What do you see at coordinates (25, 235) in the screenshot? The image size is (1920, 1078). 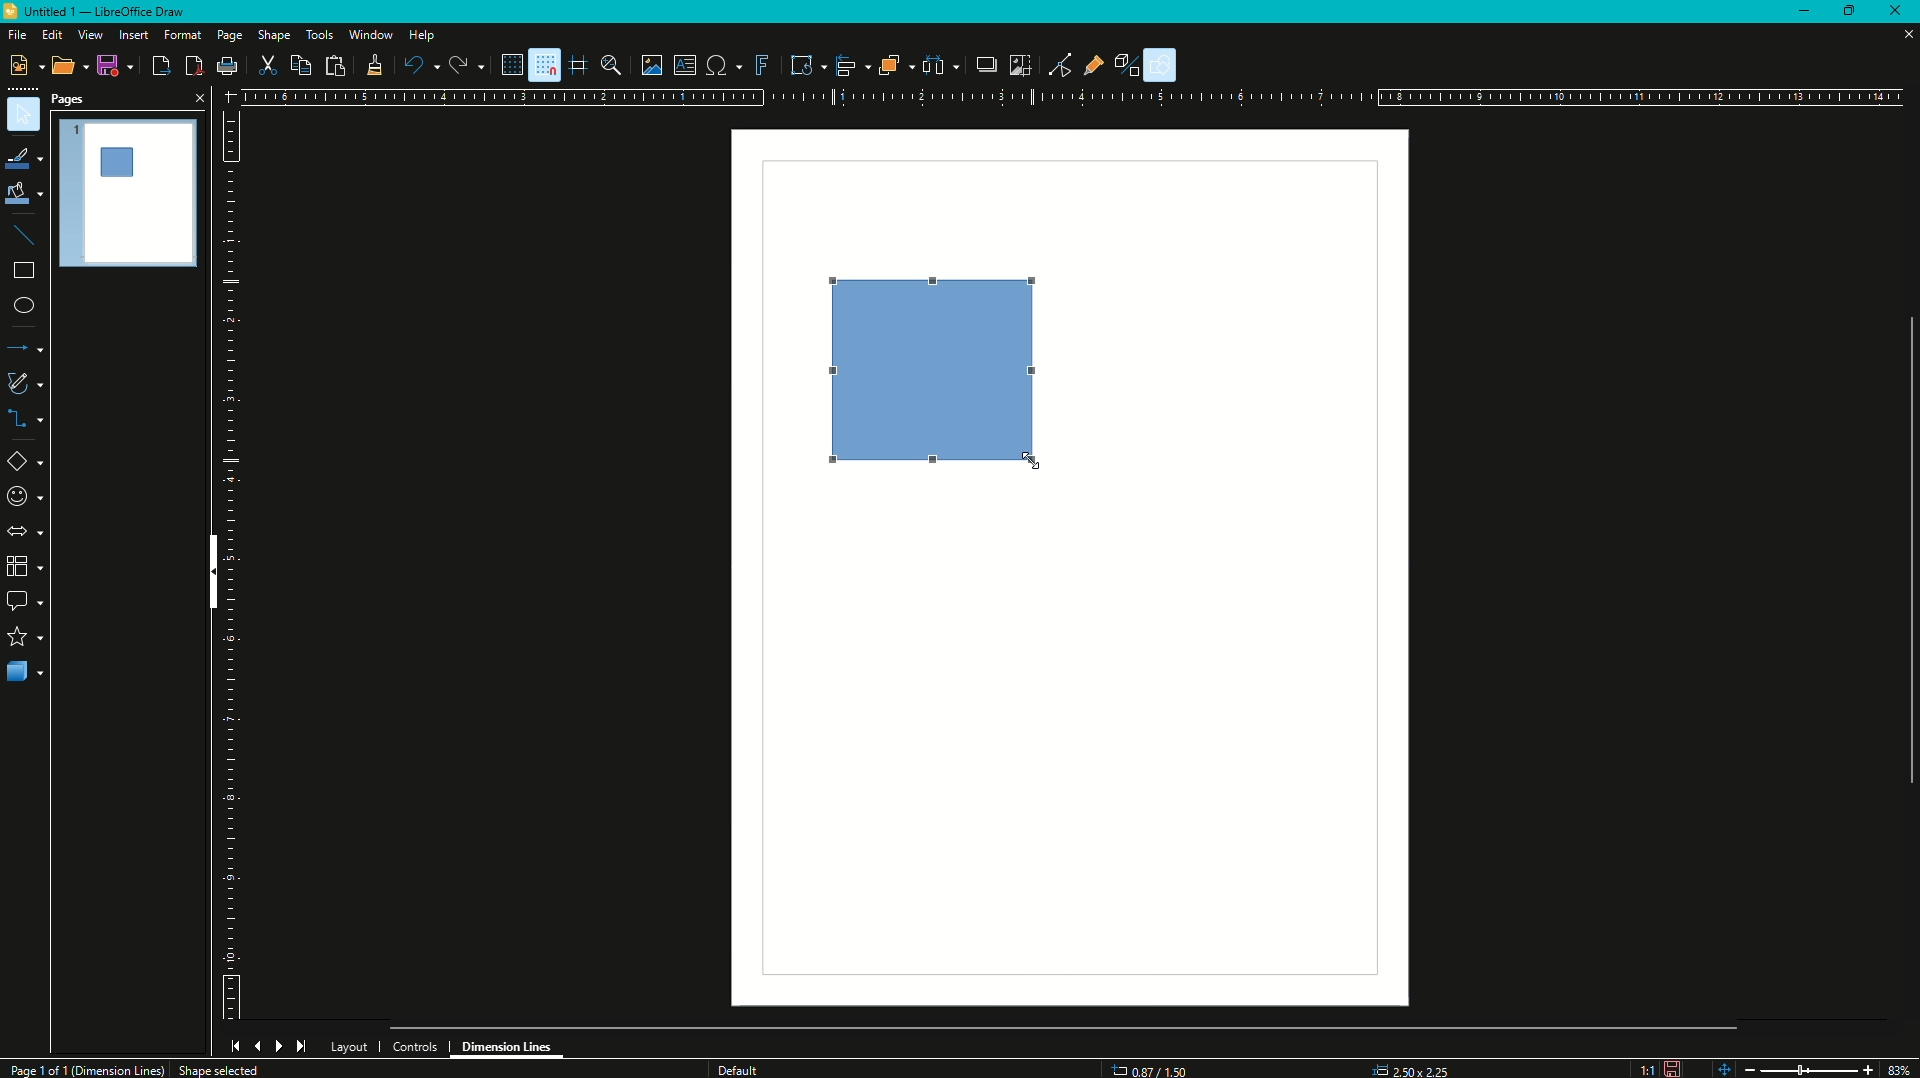 I see `Lines` at bounding box center [25, 235].